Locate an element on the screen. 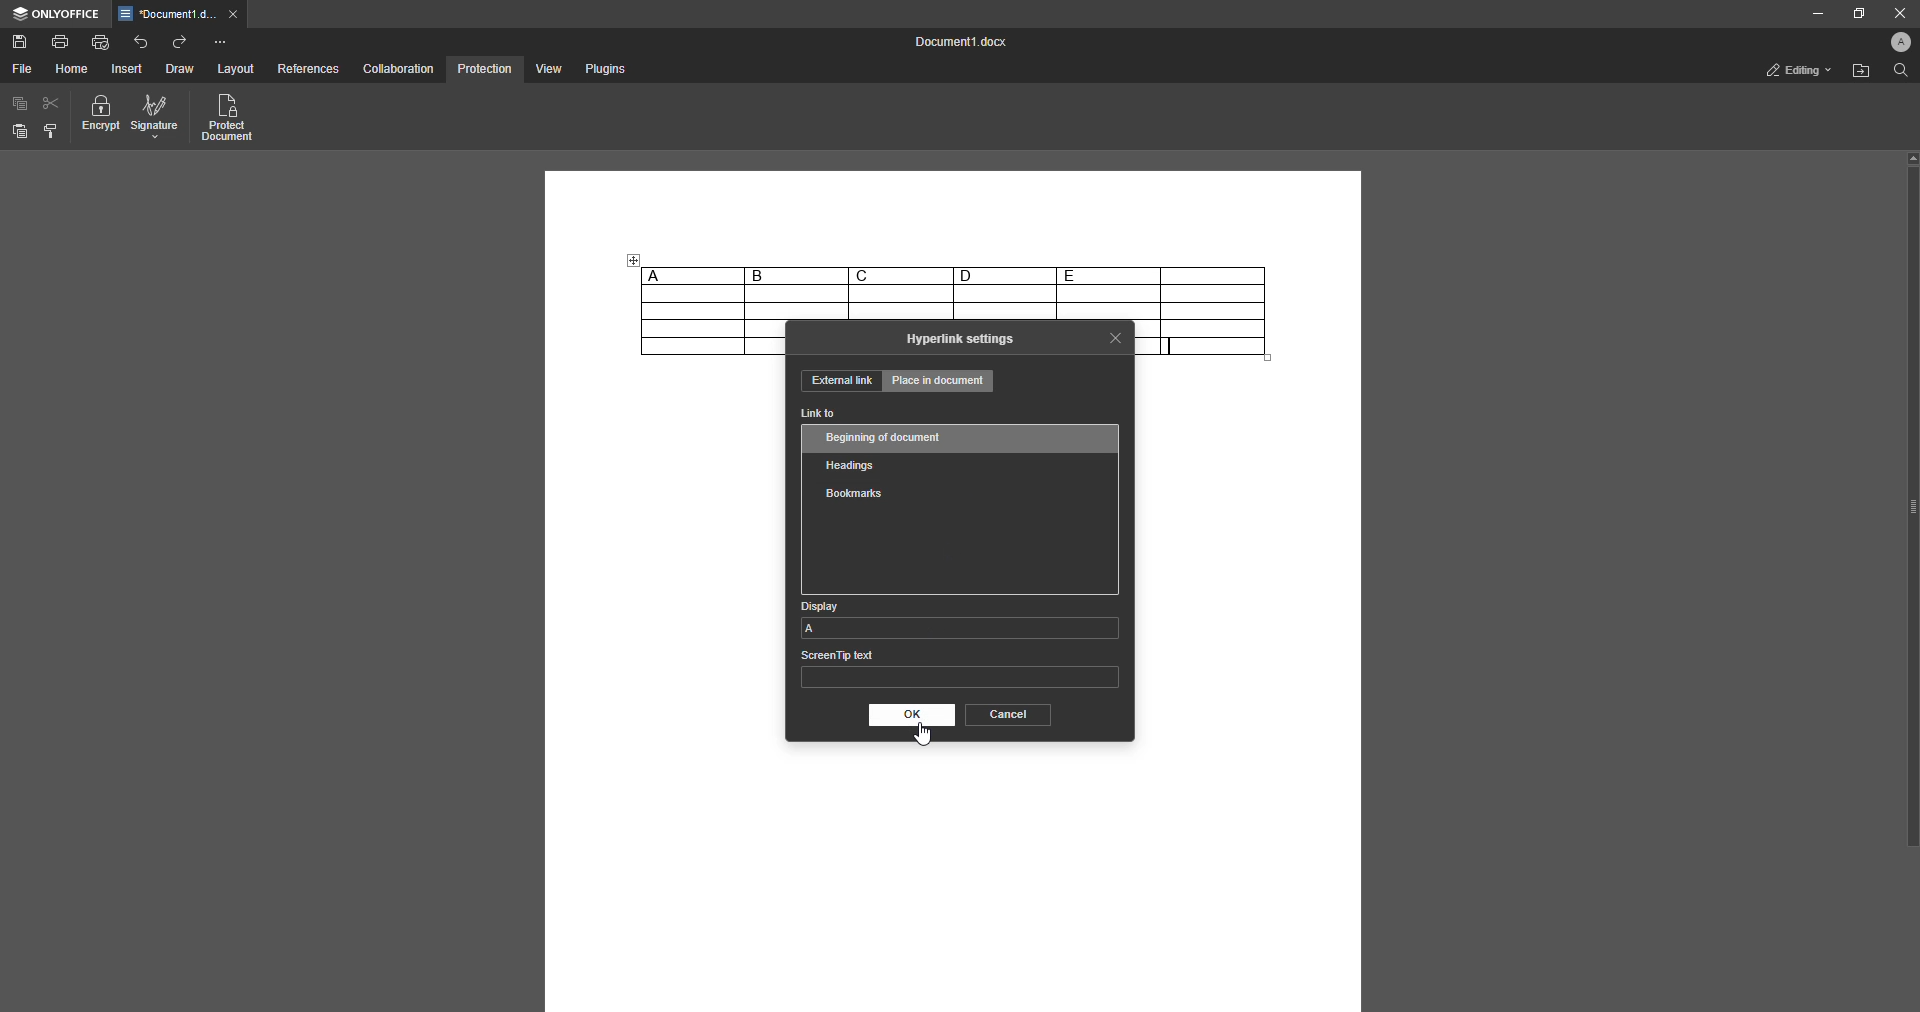 This screenshot has height=1012, width=1920. Draw is located at coordinates (179, 70).